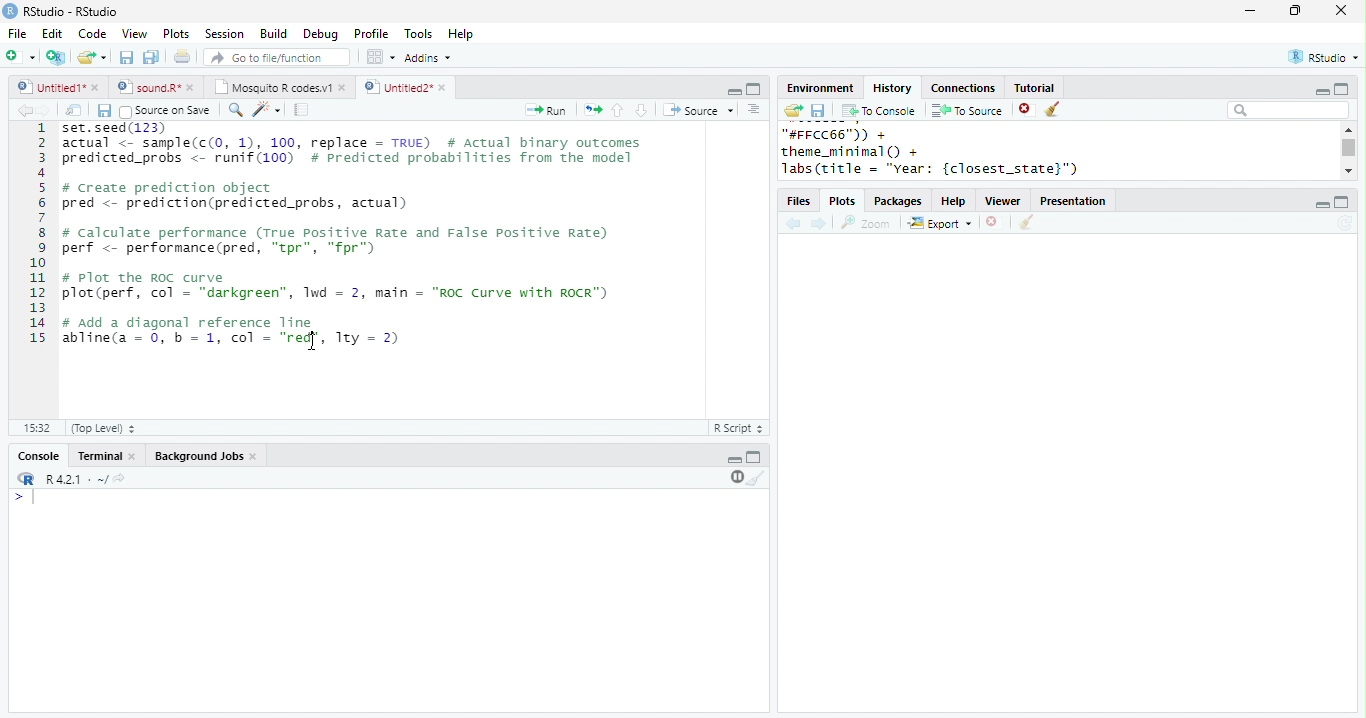  Describe the element at coordinates (151, 57) in the screenshot. I see `save all` at that location.